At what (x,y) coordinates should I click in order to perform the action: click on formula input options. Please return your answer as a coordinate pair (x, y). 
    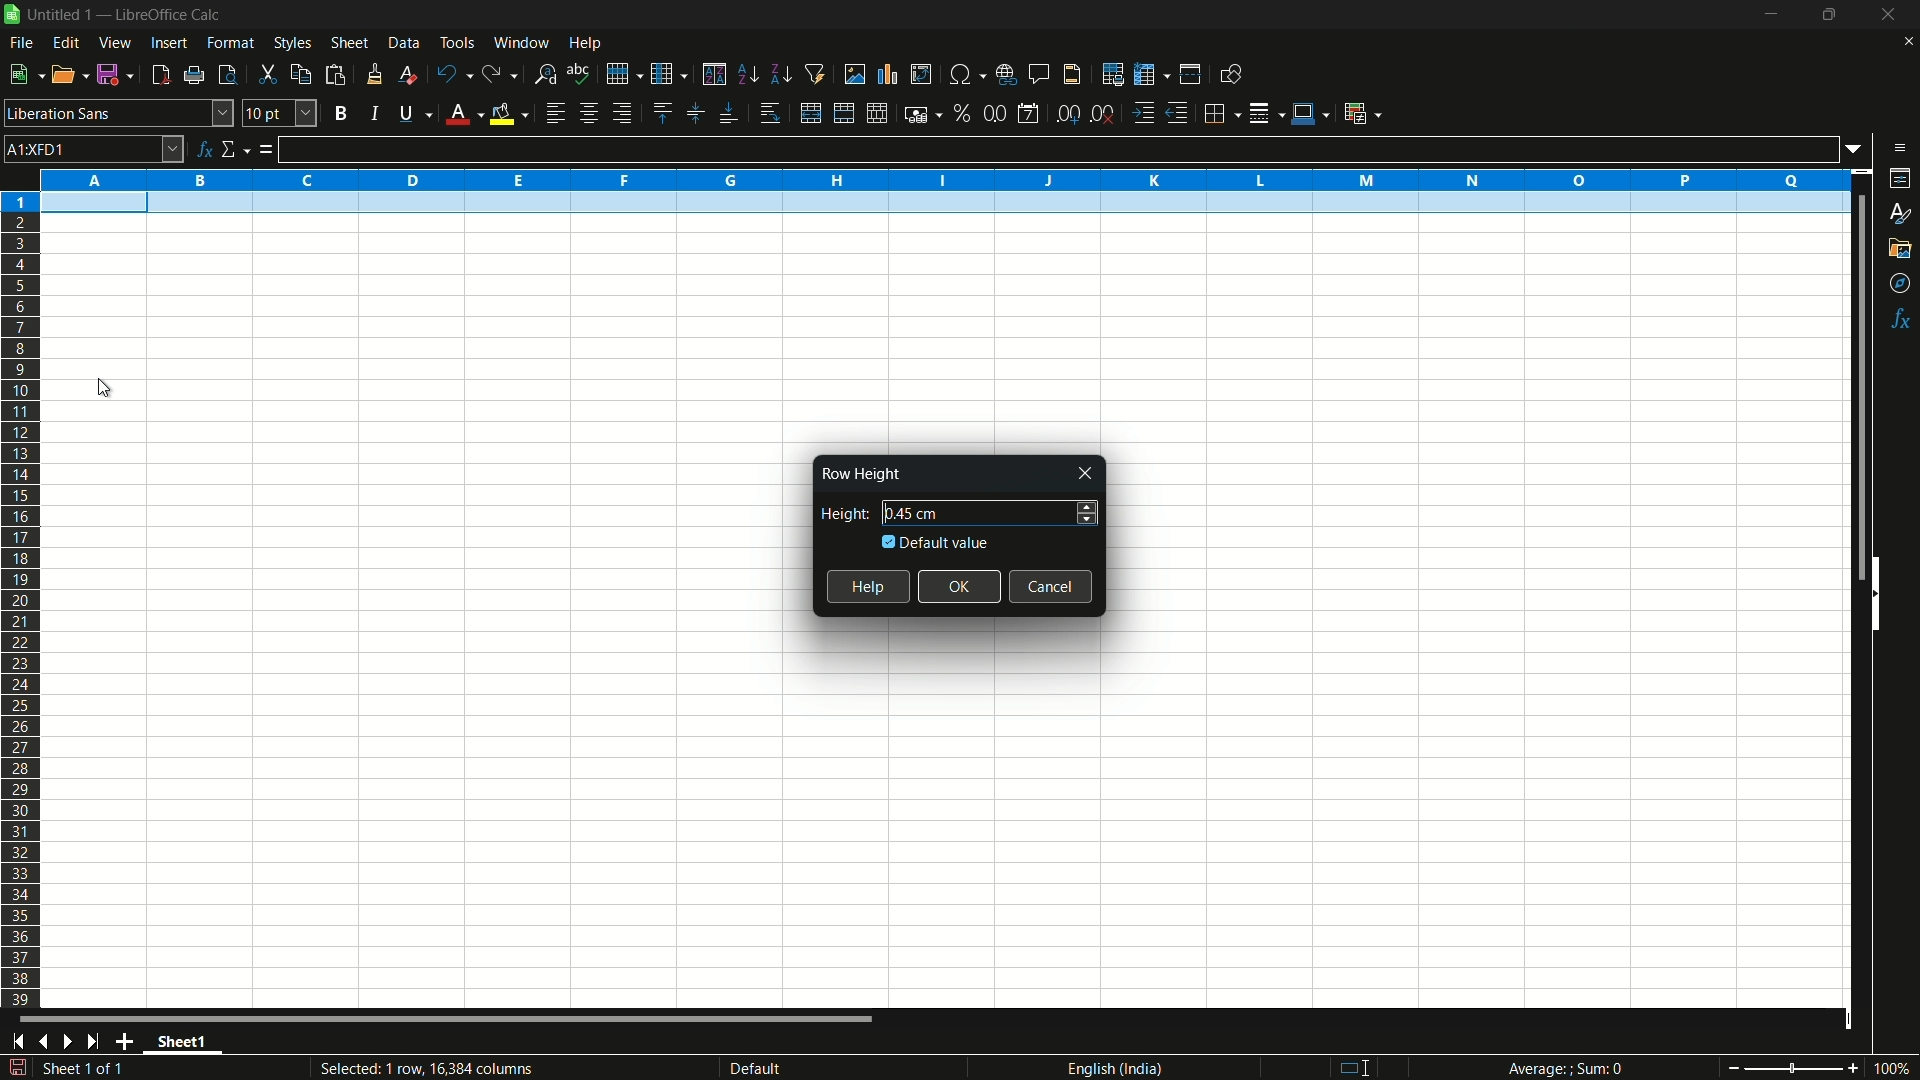
    Looking at the image, I should click on (1859, 148).